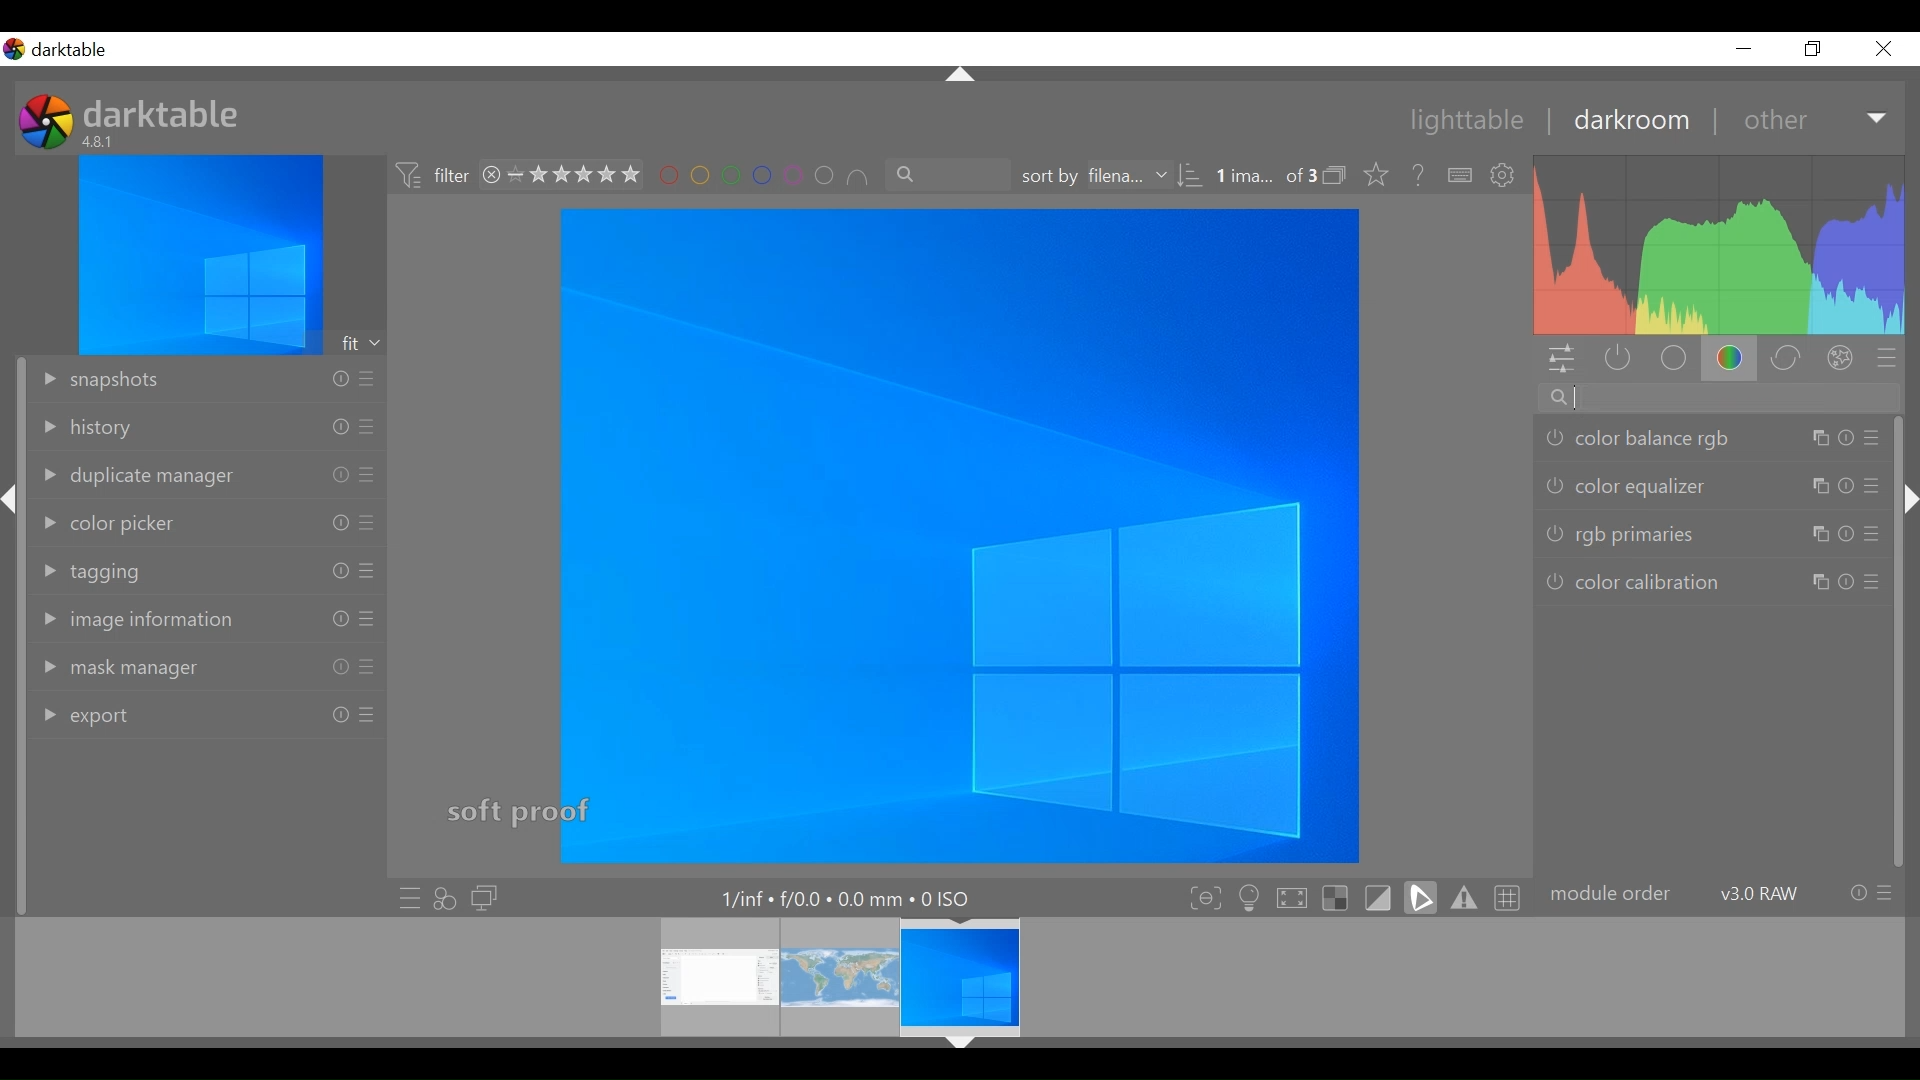 The height and width of the screenshot is (1080, 1920). Describe the element at coordinates (1786, 357) in the screenshot. I see `correct` at that location.